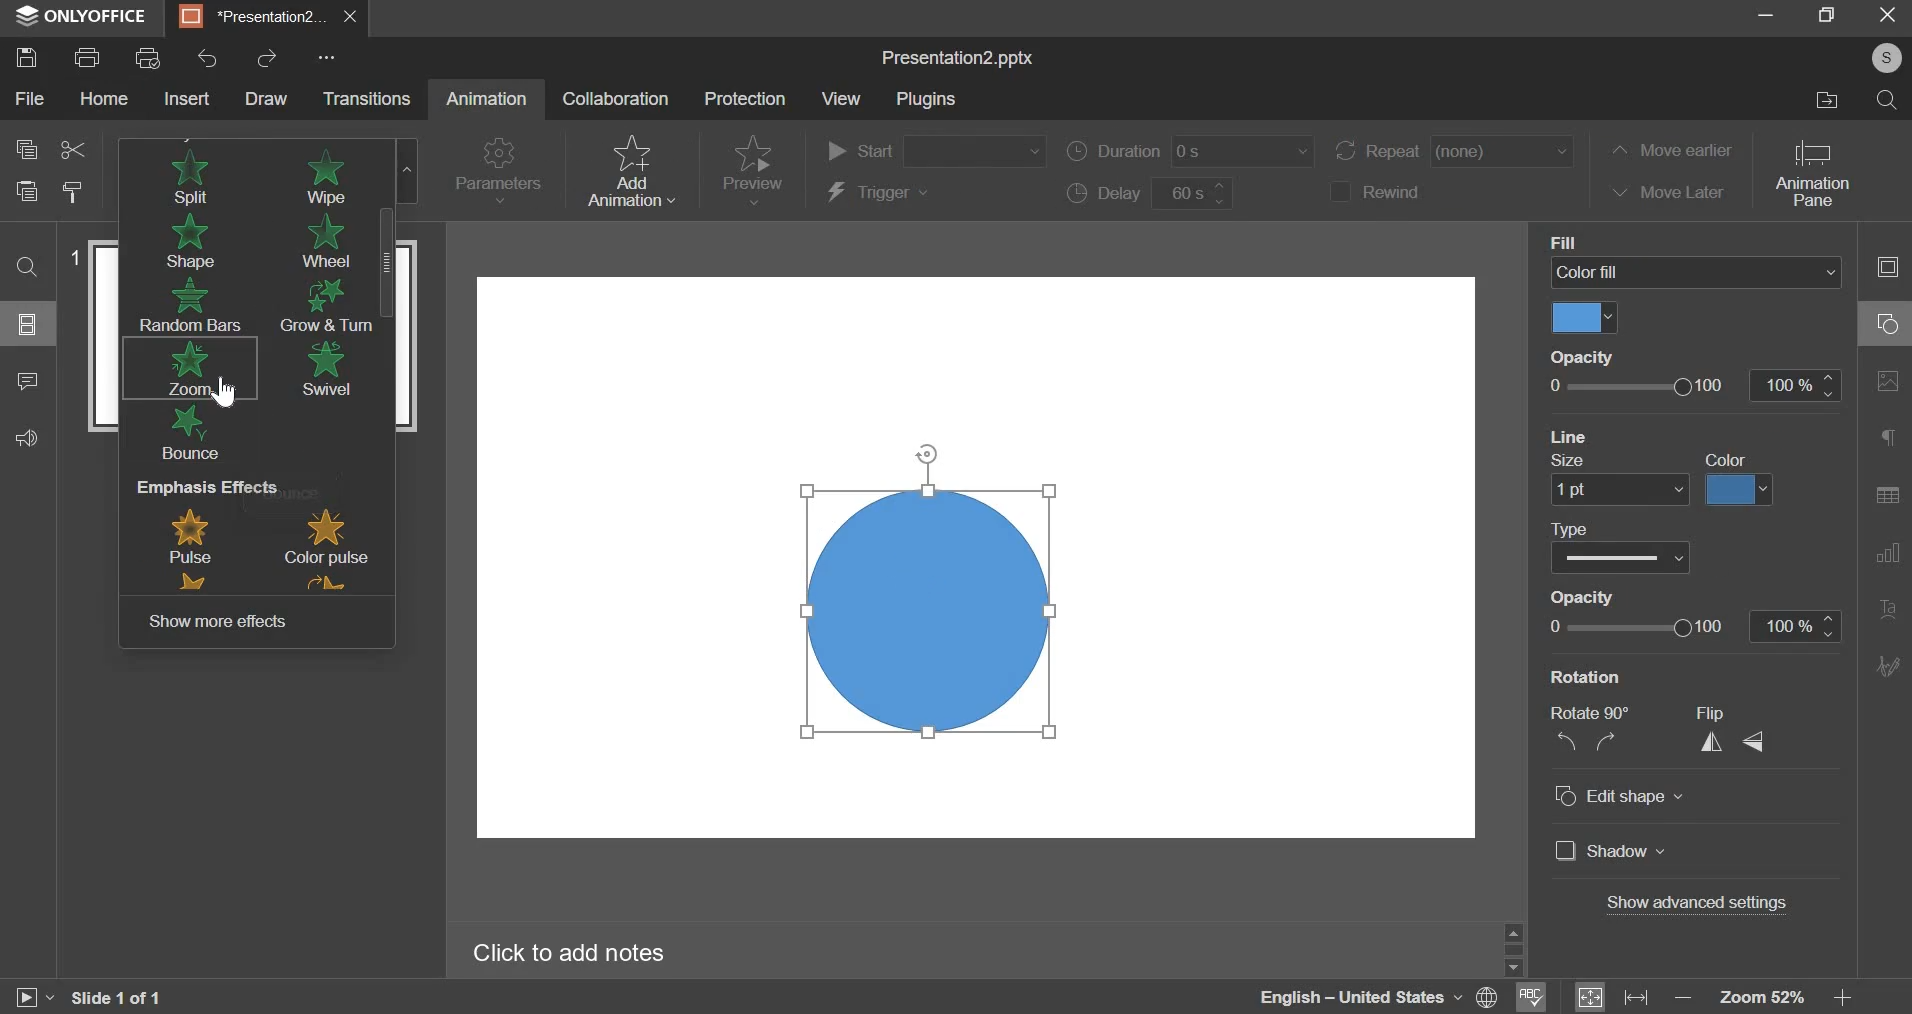 Image resolution: width=1912 pixels, height=1014 pixels. What do you see at coordinates (981, 547) in the screenshot?
I see `slide area` at bounding box center [981, 547].